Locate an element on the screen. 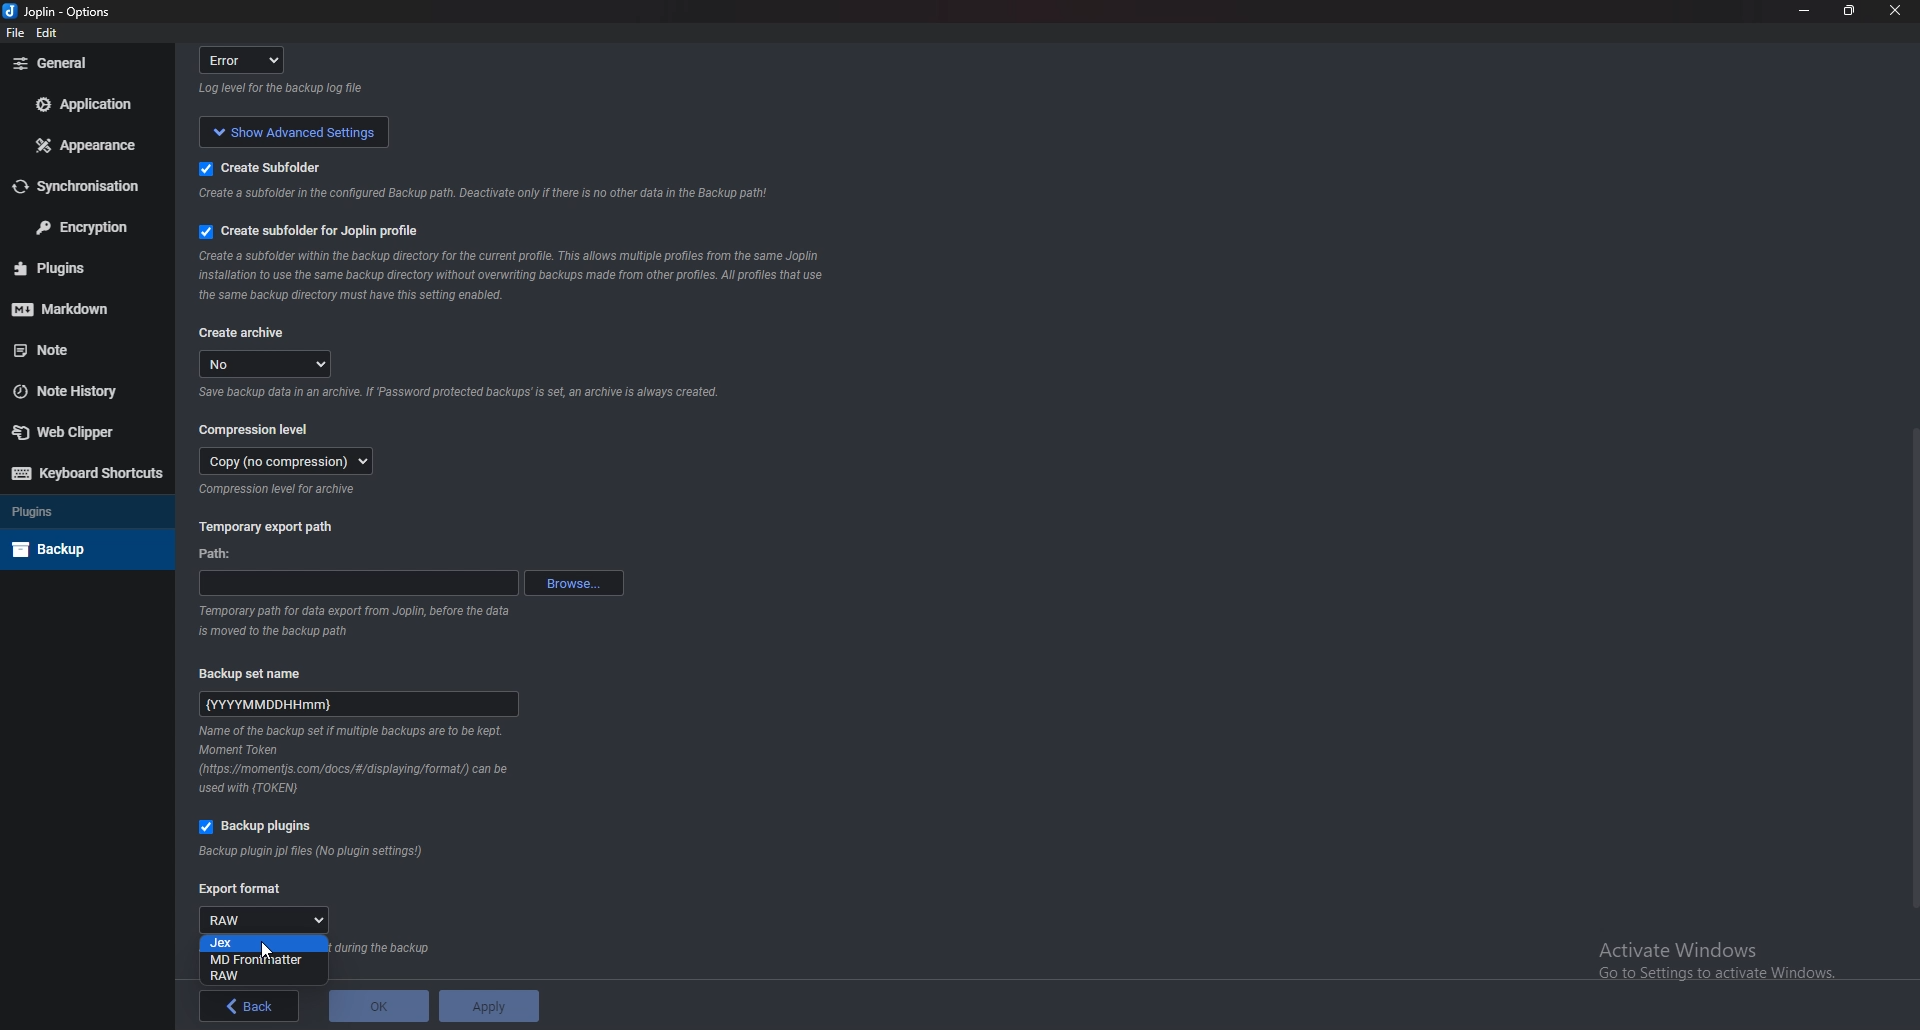 This screenshot has width=1920, height=1030. Application is located at coordinates (88, 104).